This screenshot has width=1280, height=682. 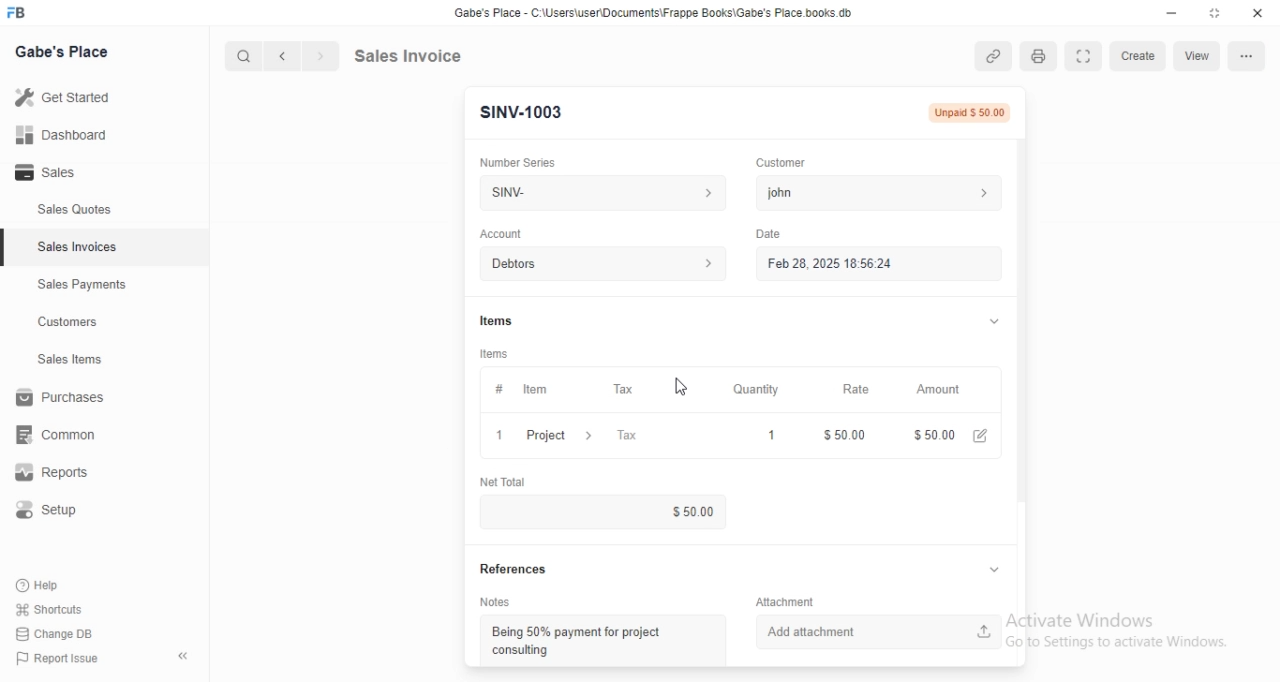 What do you see at coordinates (64, 400) in the screenshot?
I see `Purchases` at bounding box center [64, 400].